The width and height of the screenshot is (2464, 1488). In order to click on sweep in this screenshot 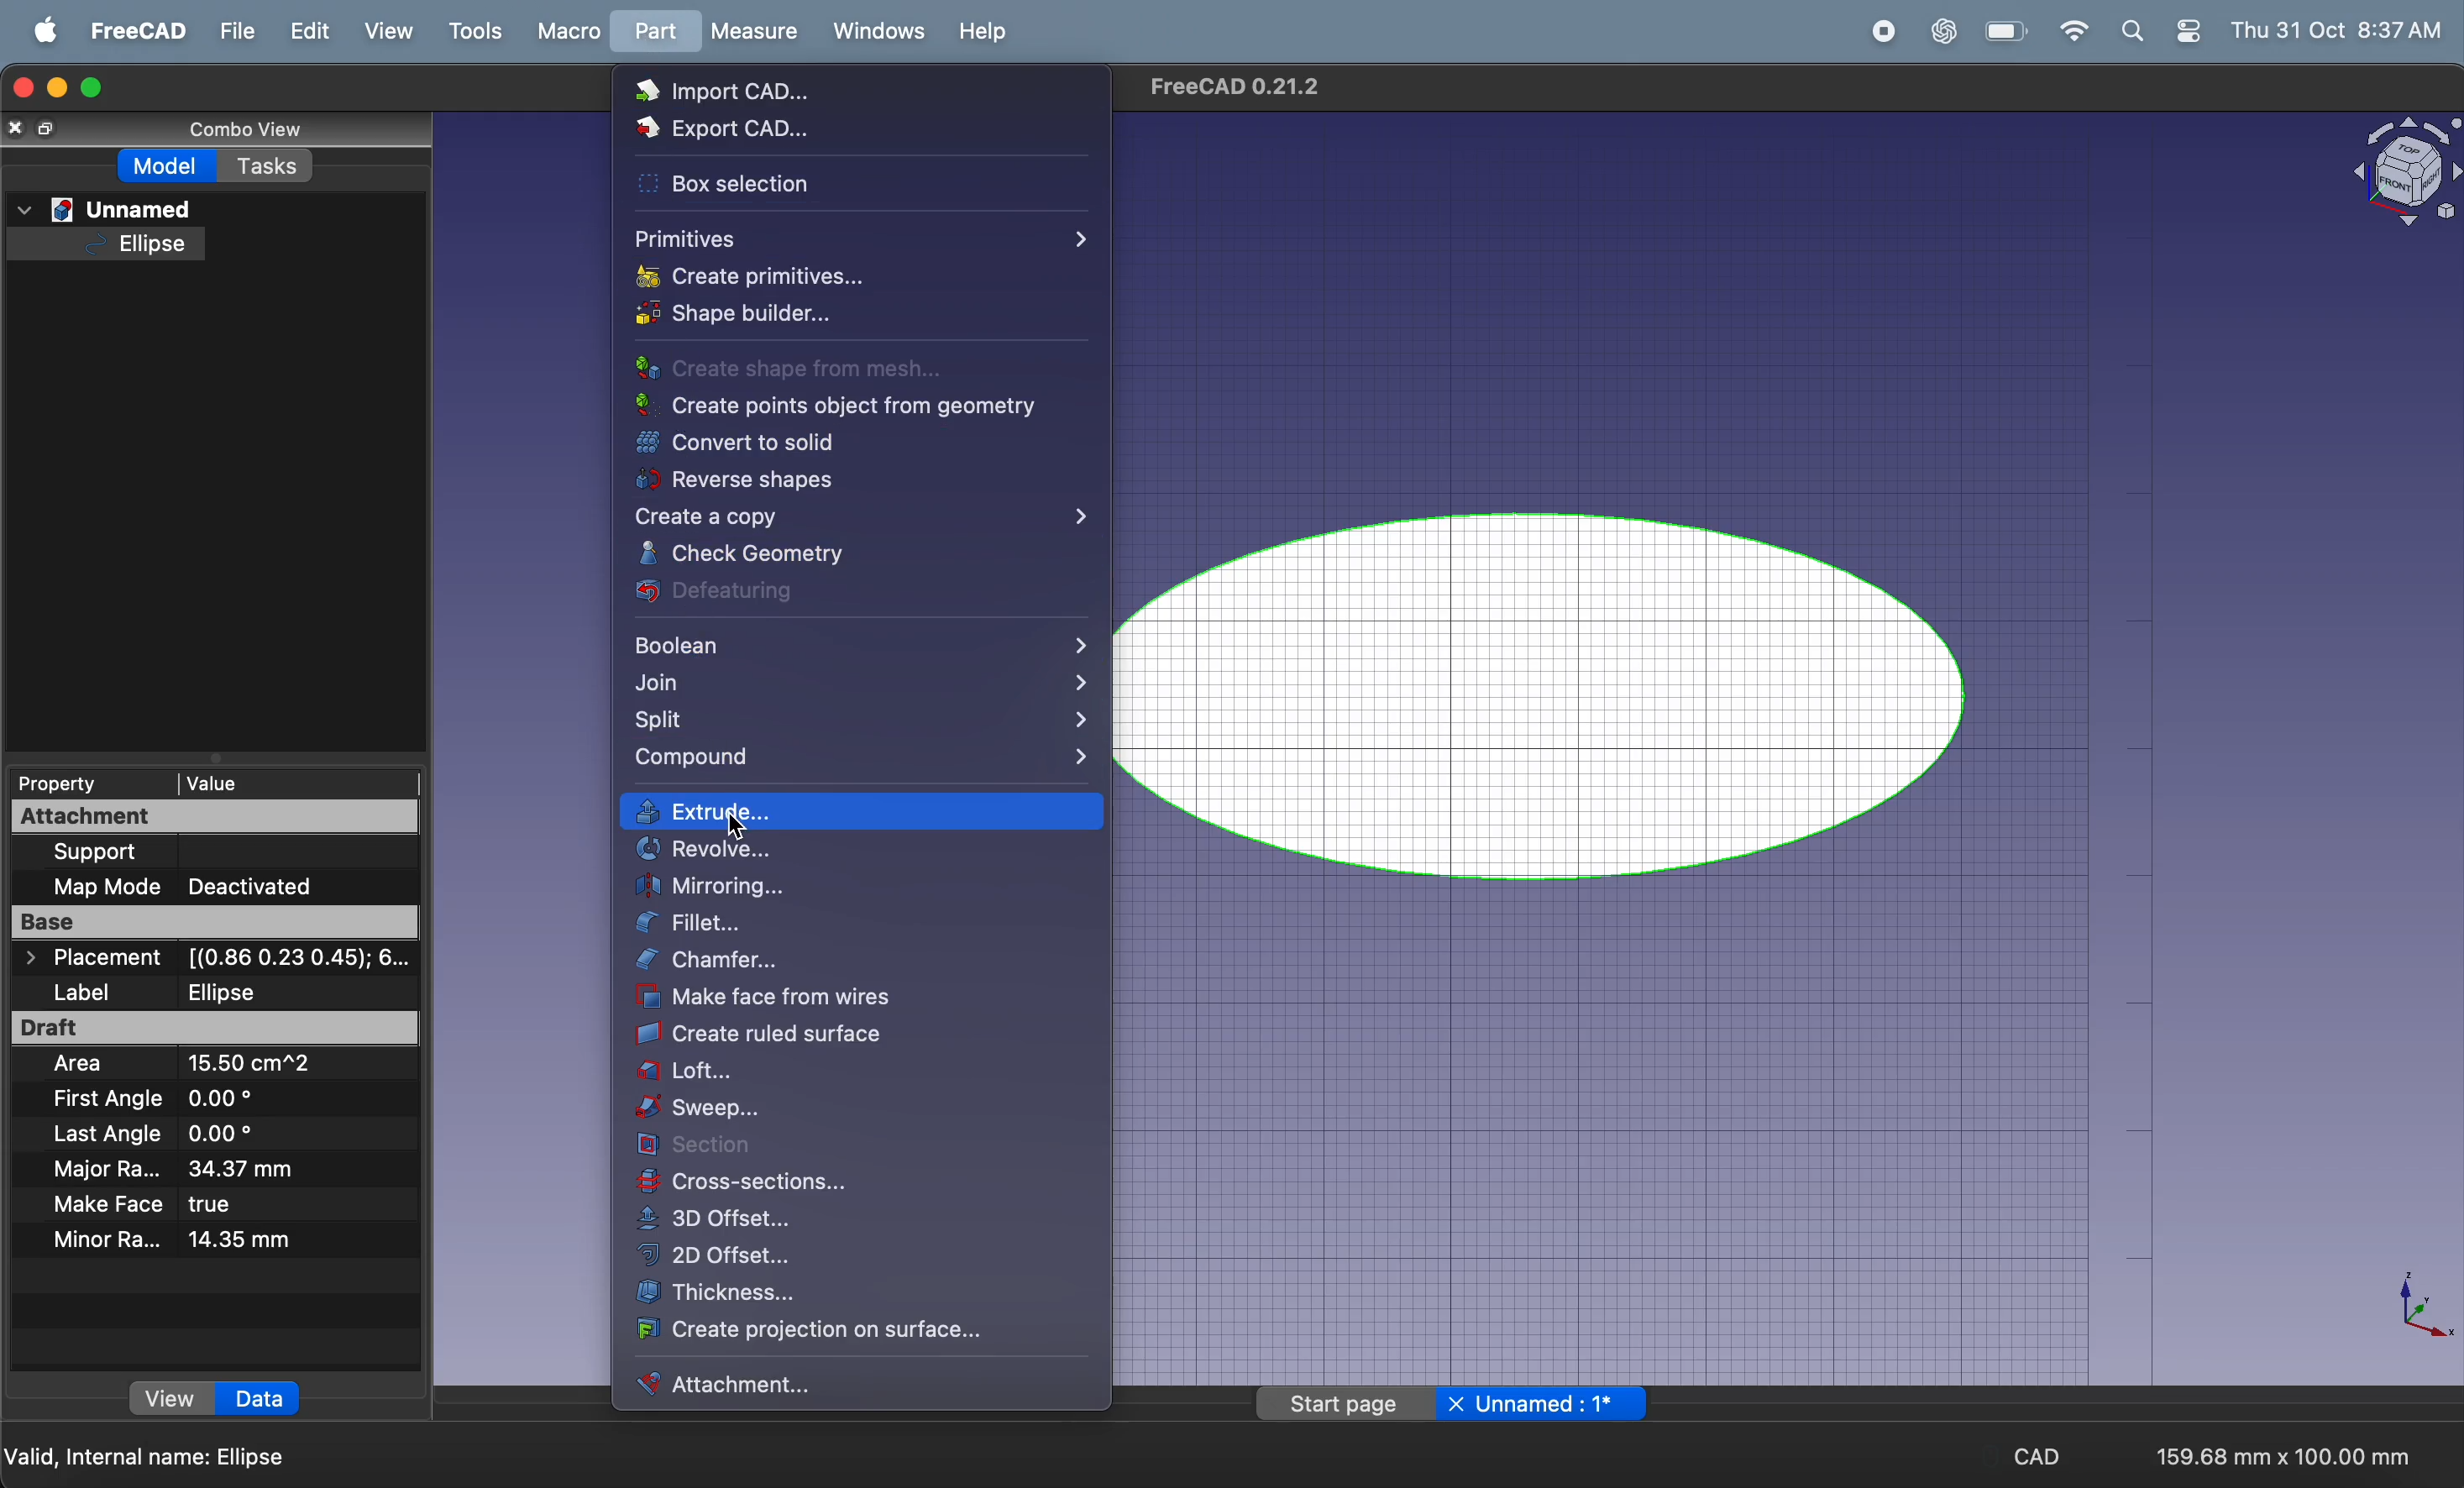, I will do `click(826, 1109)`.